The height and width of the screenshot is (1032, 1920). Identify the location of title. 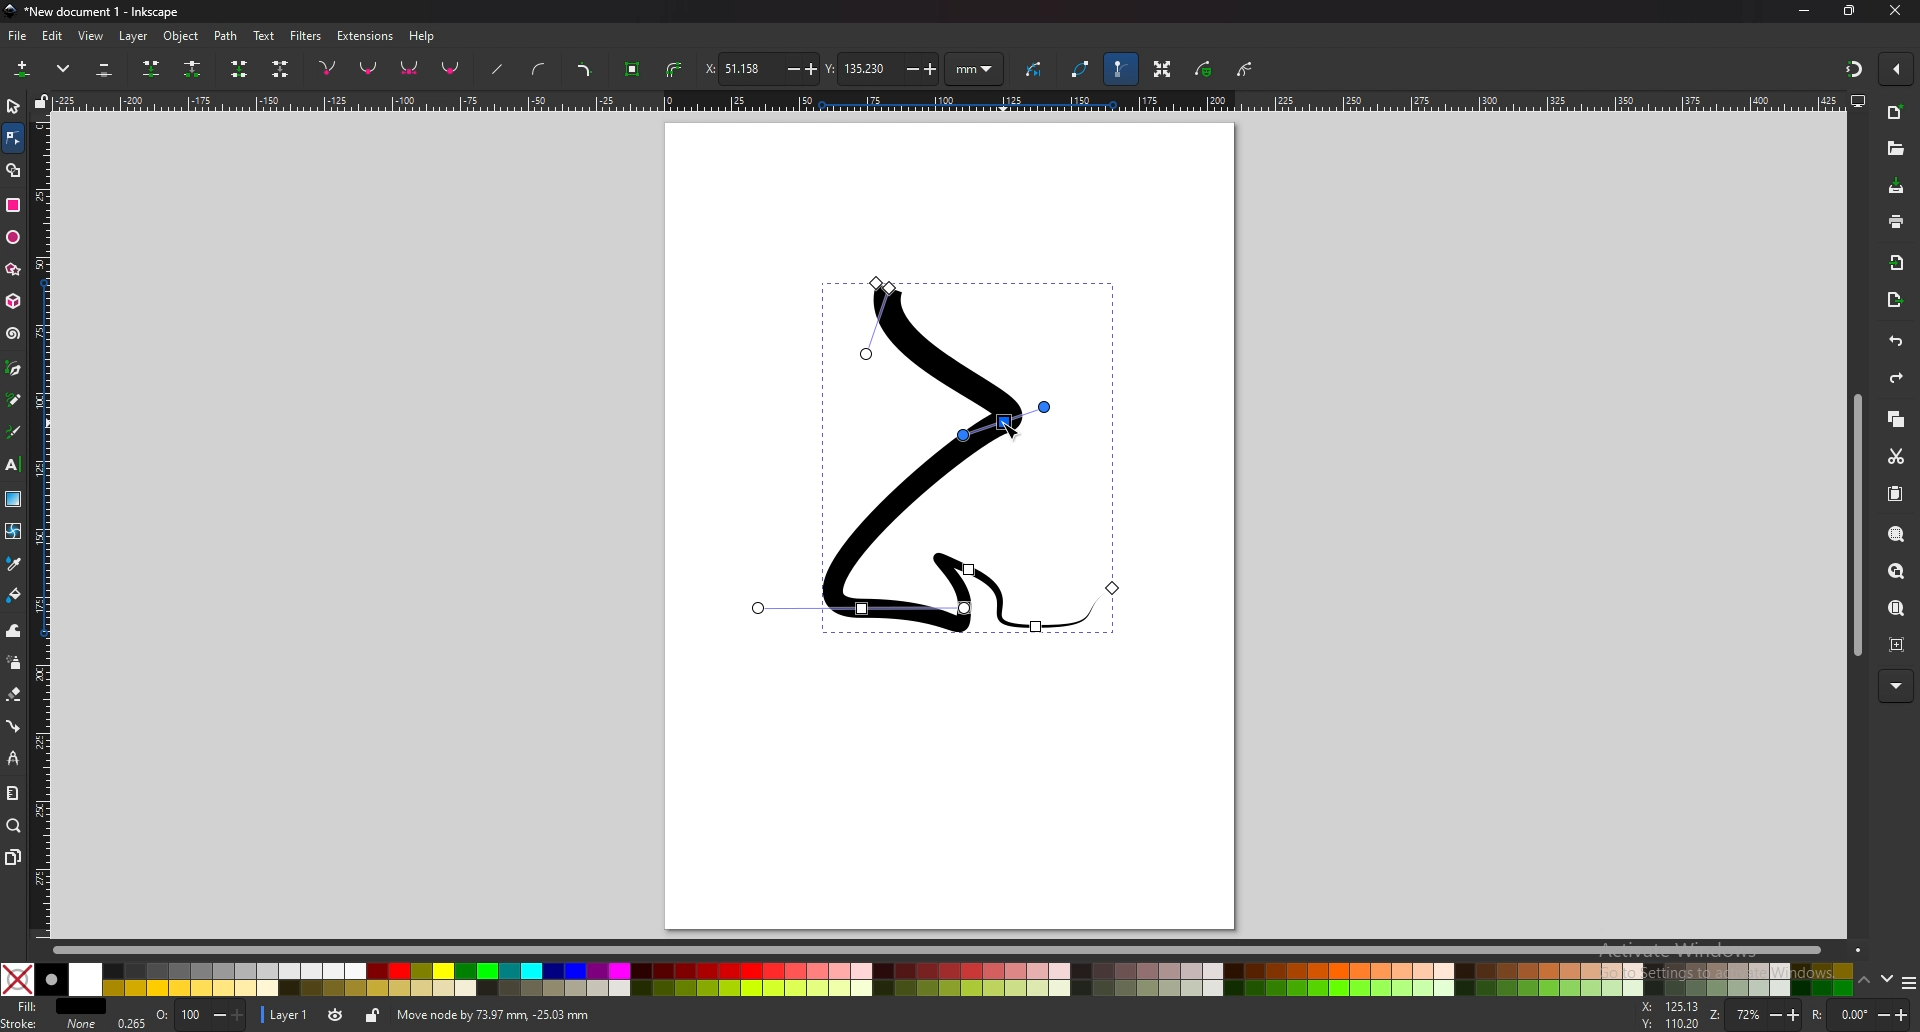
(109, 11).